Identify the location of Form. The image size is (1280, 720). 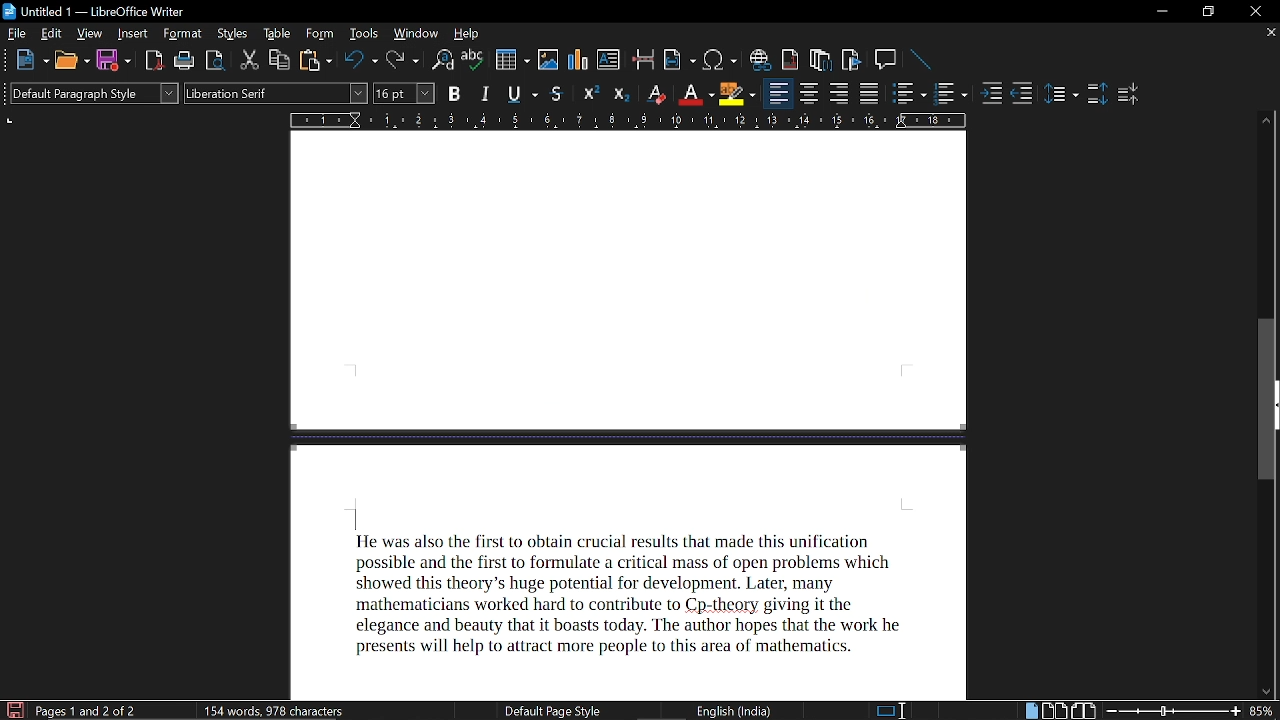
(318, 35).